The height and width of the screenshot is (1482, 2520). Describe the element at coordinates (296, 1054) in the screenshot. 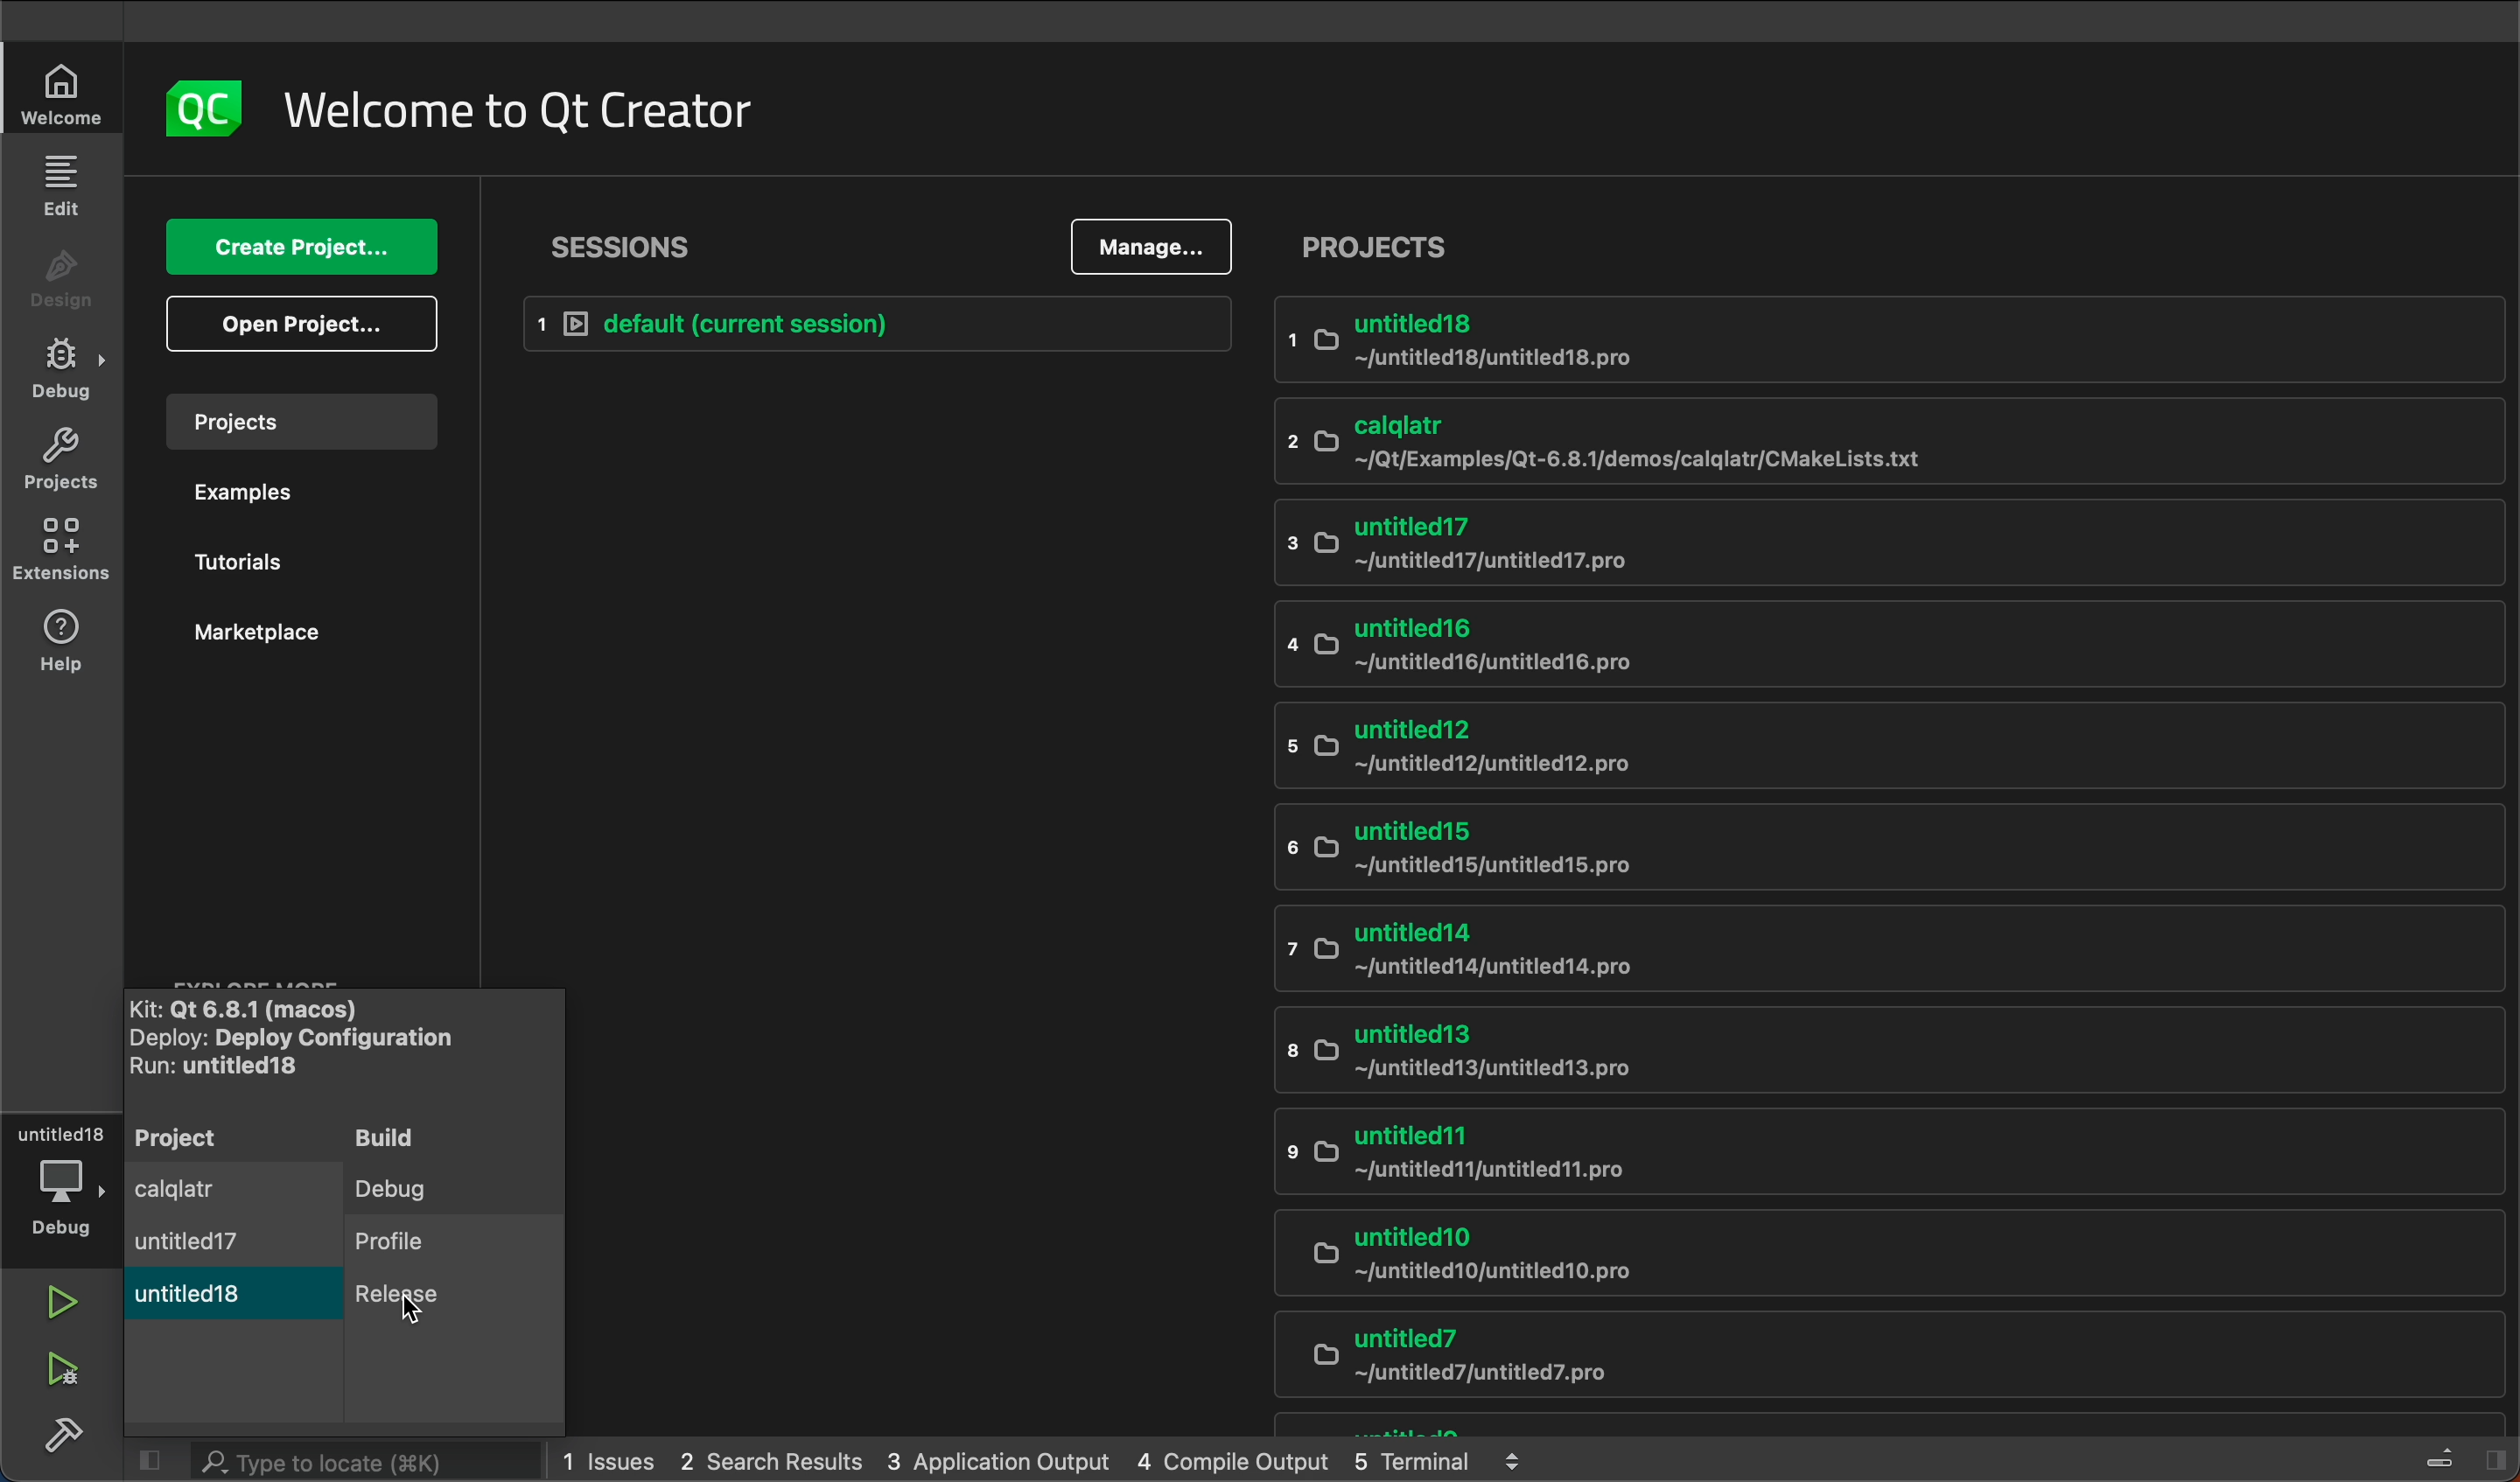

I see `deploy and run` at that location.